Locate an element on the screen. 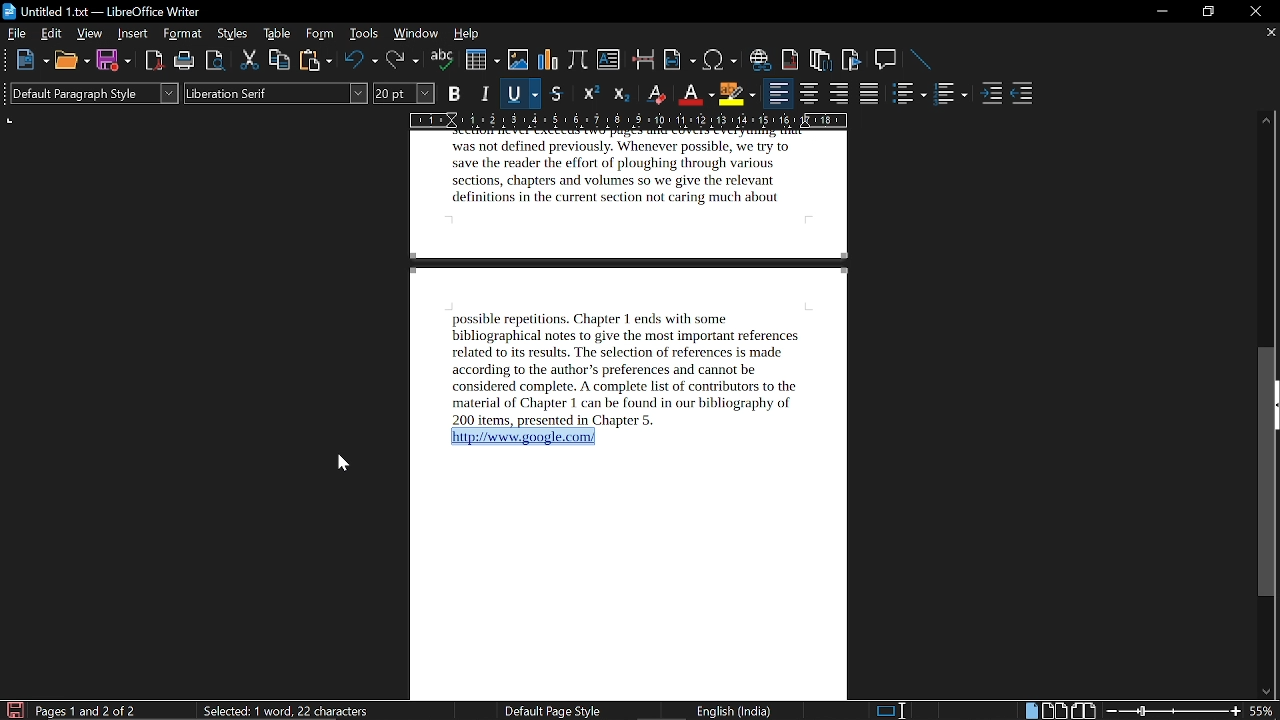  justified is located at coordinates (870, 95).